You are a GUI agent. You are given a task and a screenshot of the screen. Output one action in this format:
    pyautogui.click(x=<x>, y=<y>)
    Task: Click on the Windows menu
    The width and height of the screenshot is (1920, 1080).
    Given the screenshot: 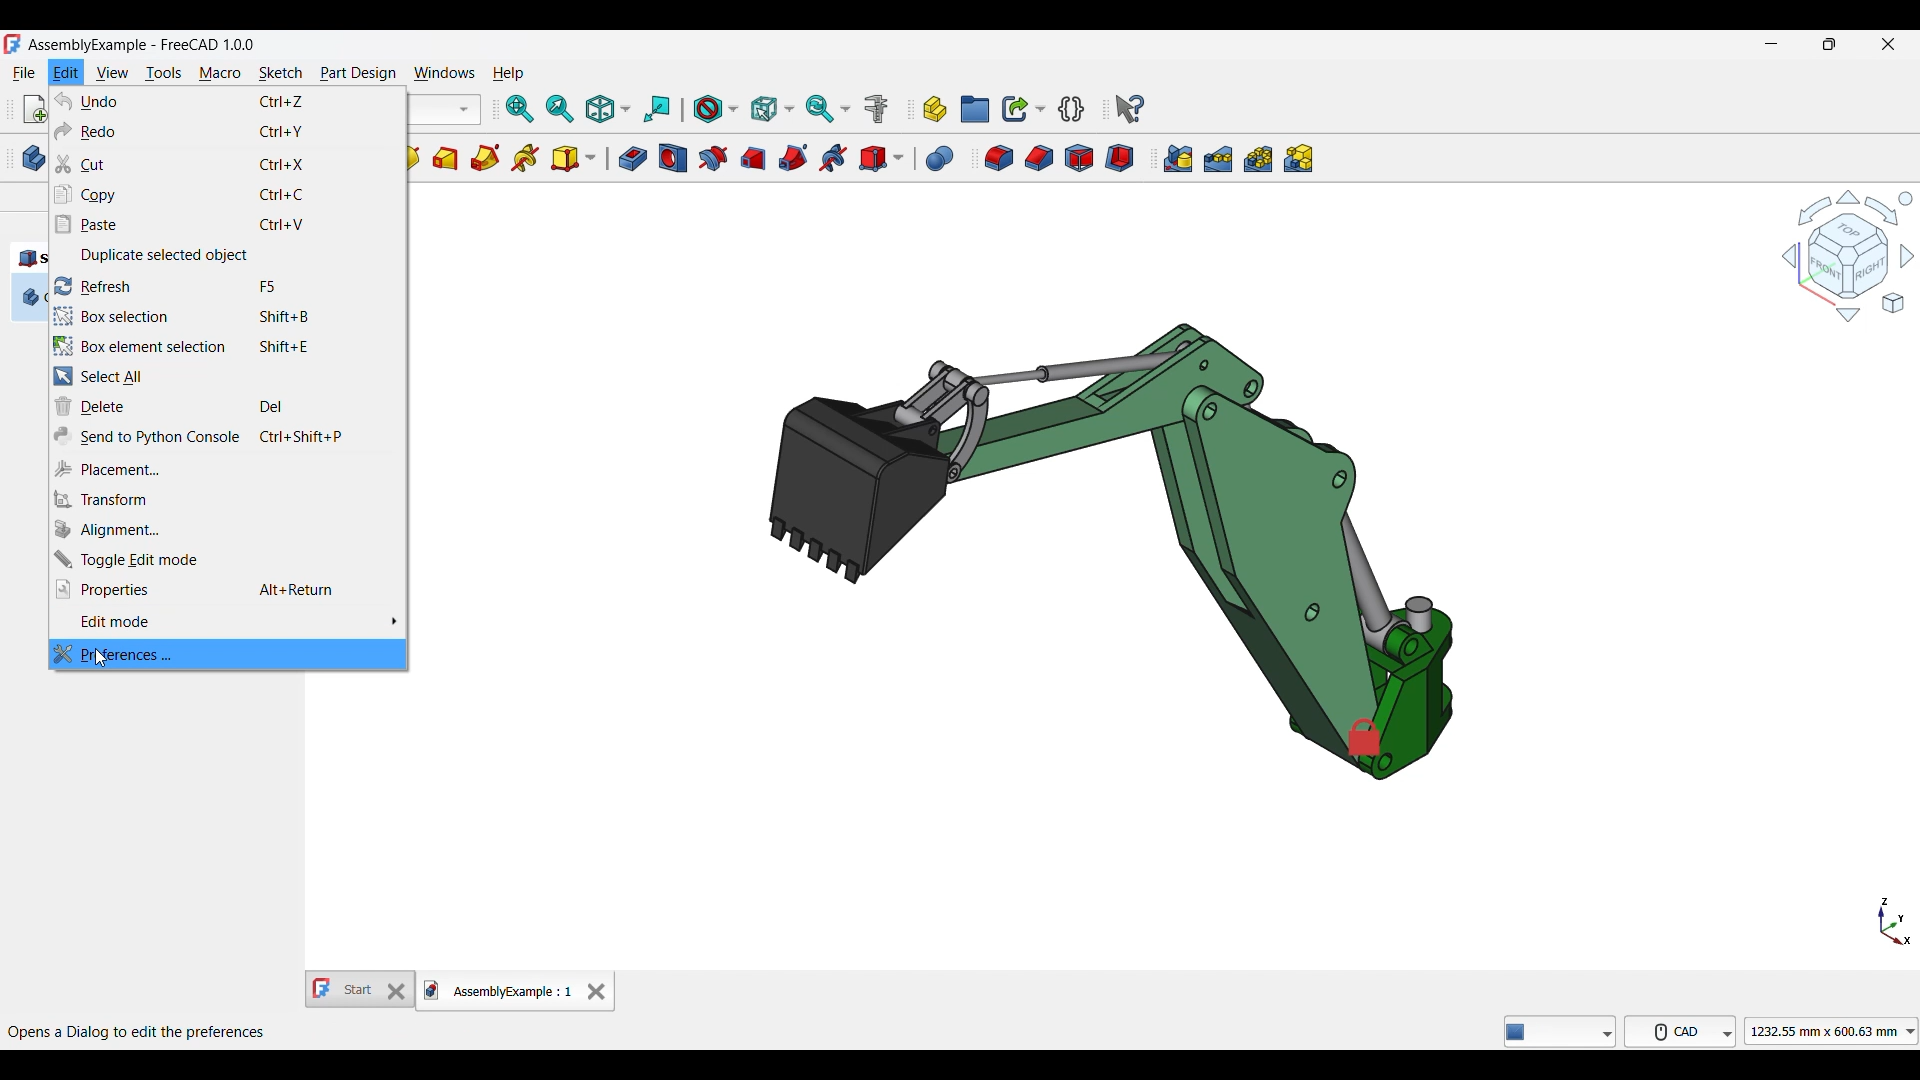 What is the action you would take?
    pyautogui.click(x=445, y=74)
    